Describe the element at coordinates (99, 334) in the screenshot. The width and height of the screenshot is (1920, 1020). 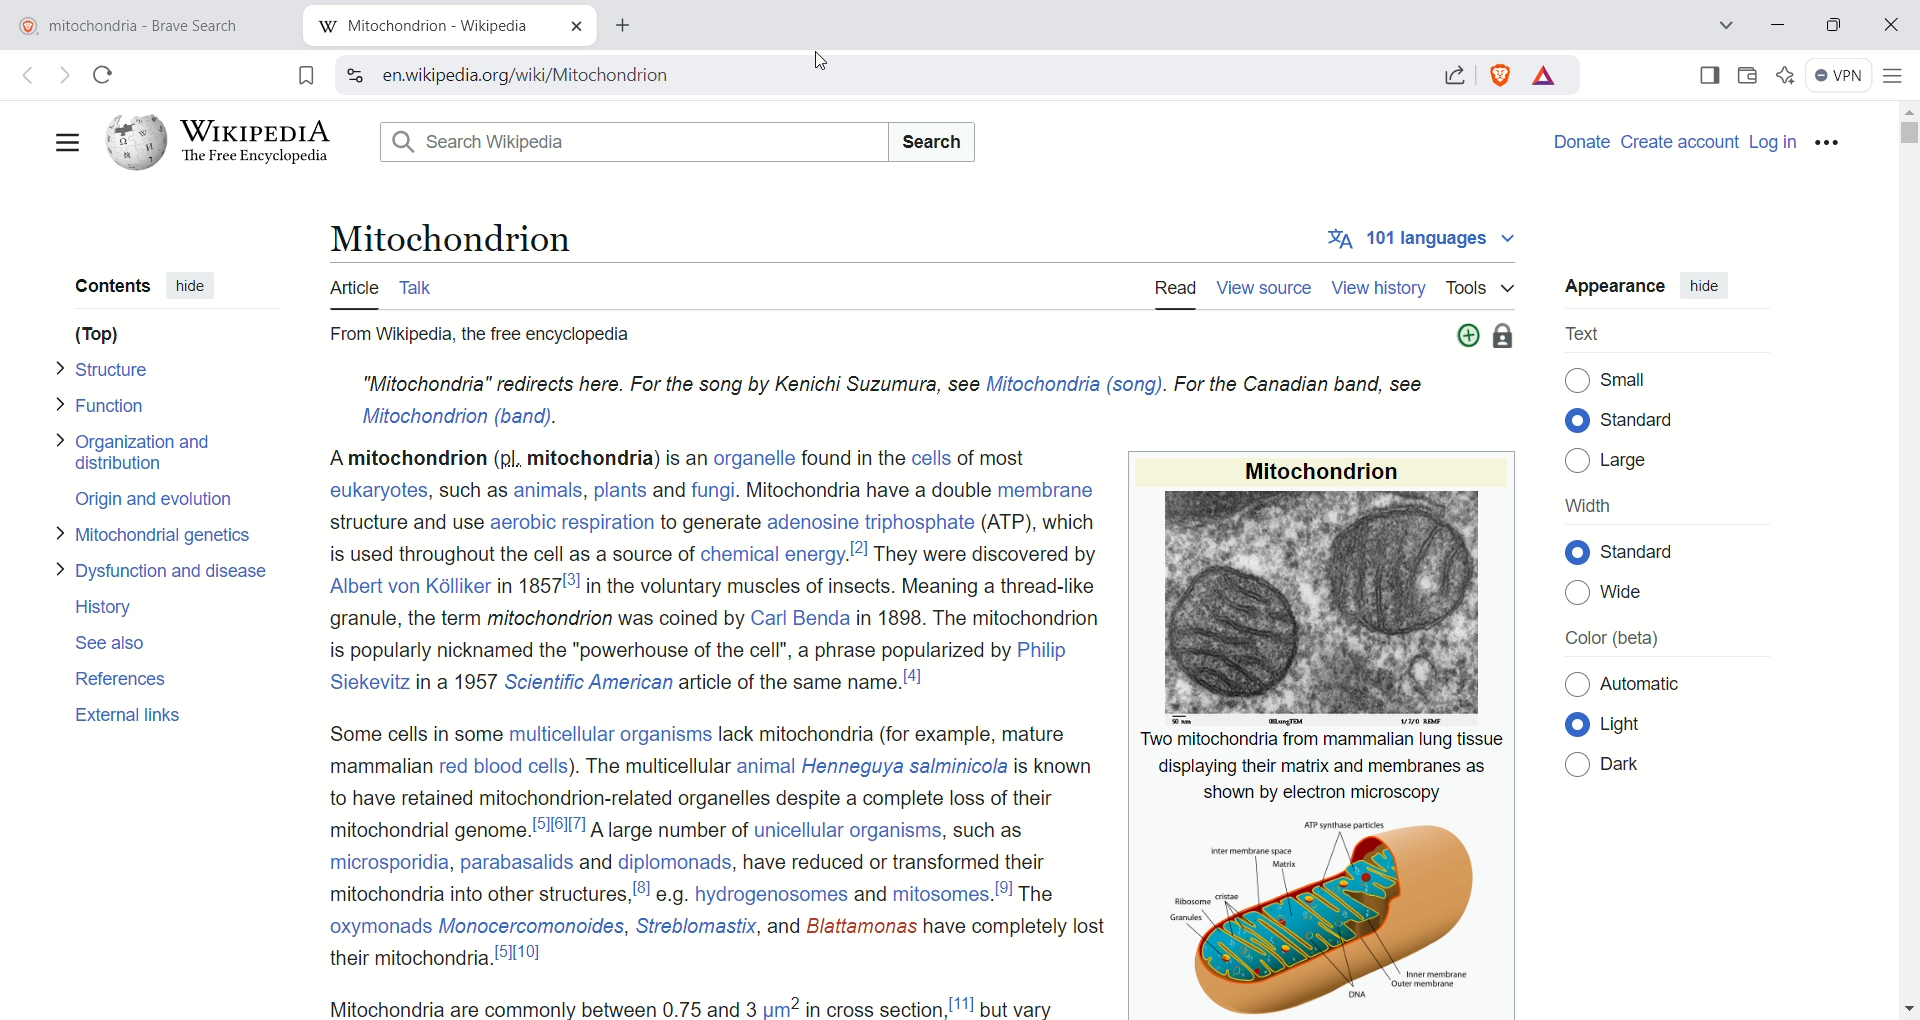
I see `(Top)` at that location.